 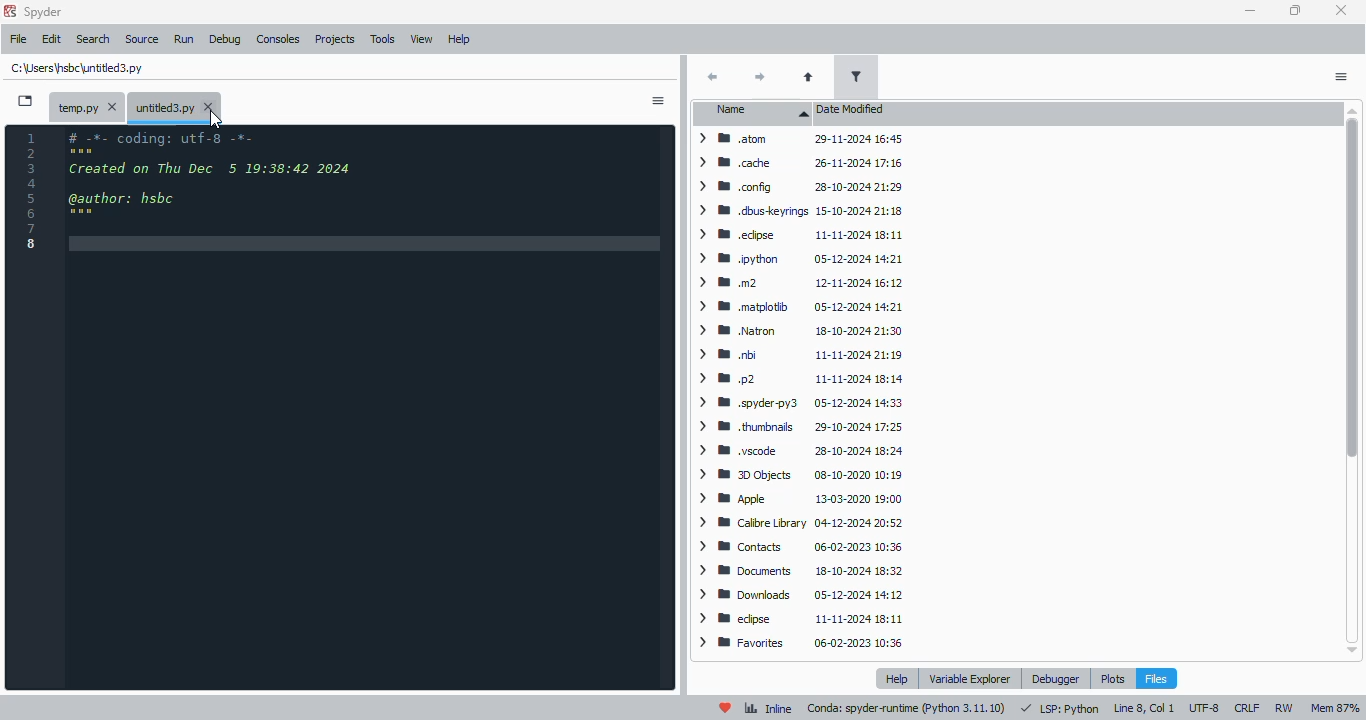 What do you see at coordinates (52, 38) in the screenshot?
I see `edit` at bounding box center [52, 38].